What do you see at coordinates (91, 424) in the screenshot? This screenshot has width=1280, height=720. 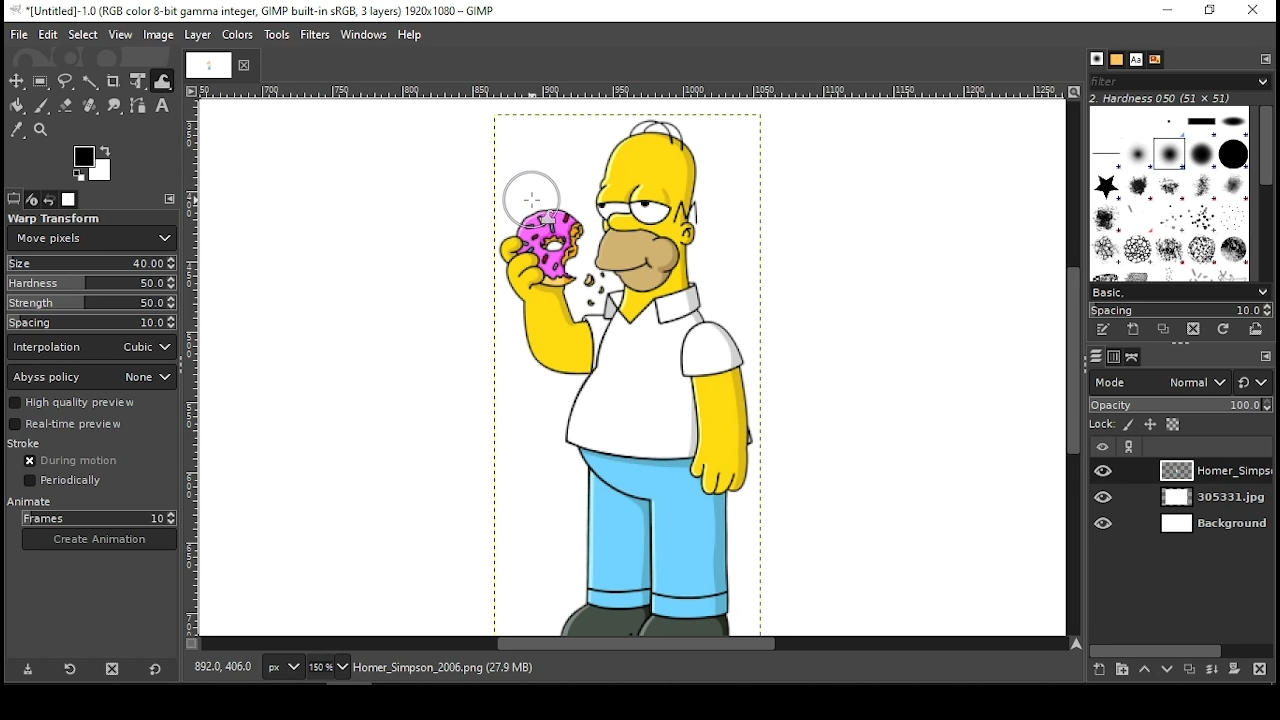 I see `real time preview` at bounding box center [91, 424].